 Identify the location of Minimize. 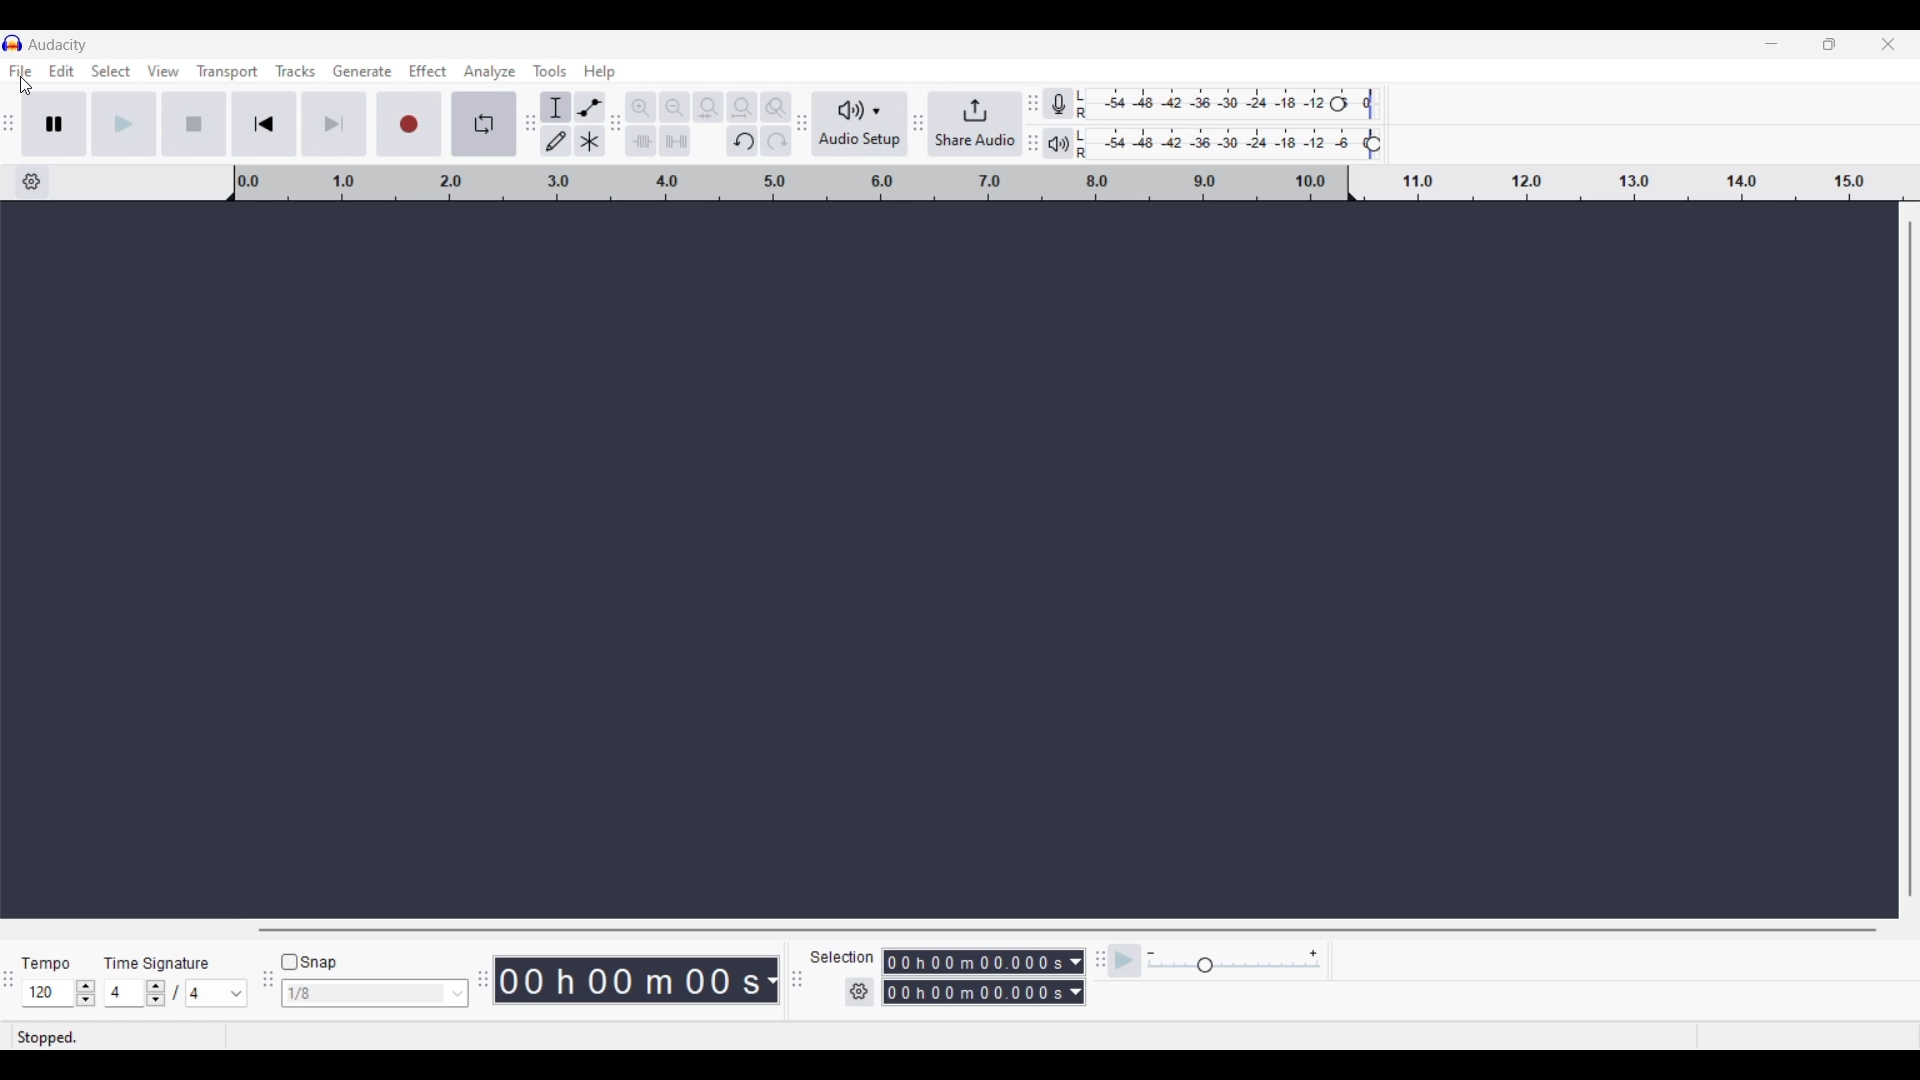
(1771, 44).